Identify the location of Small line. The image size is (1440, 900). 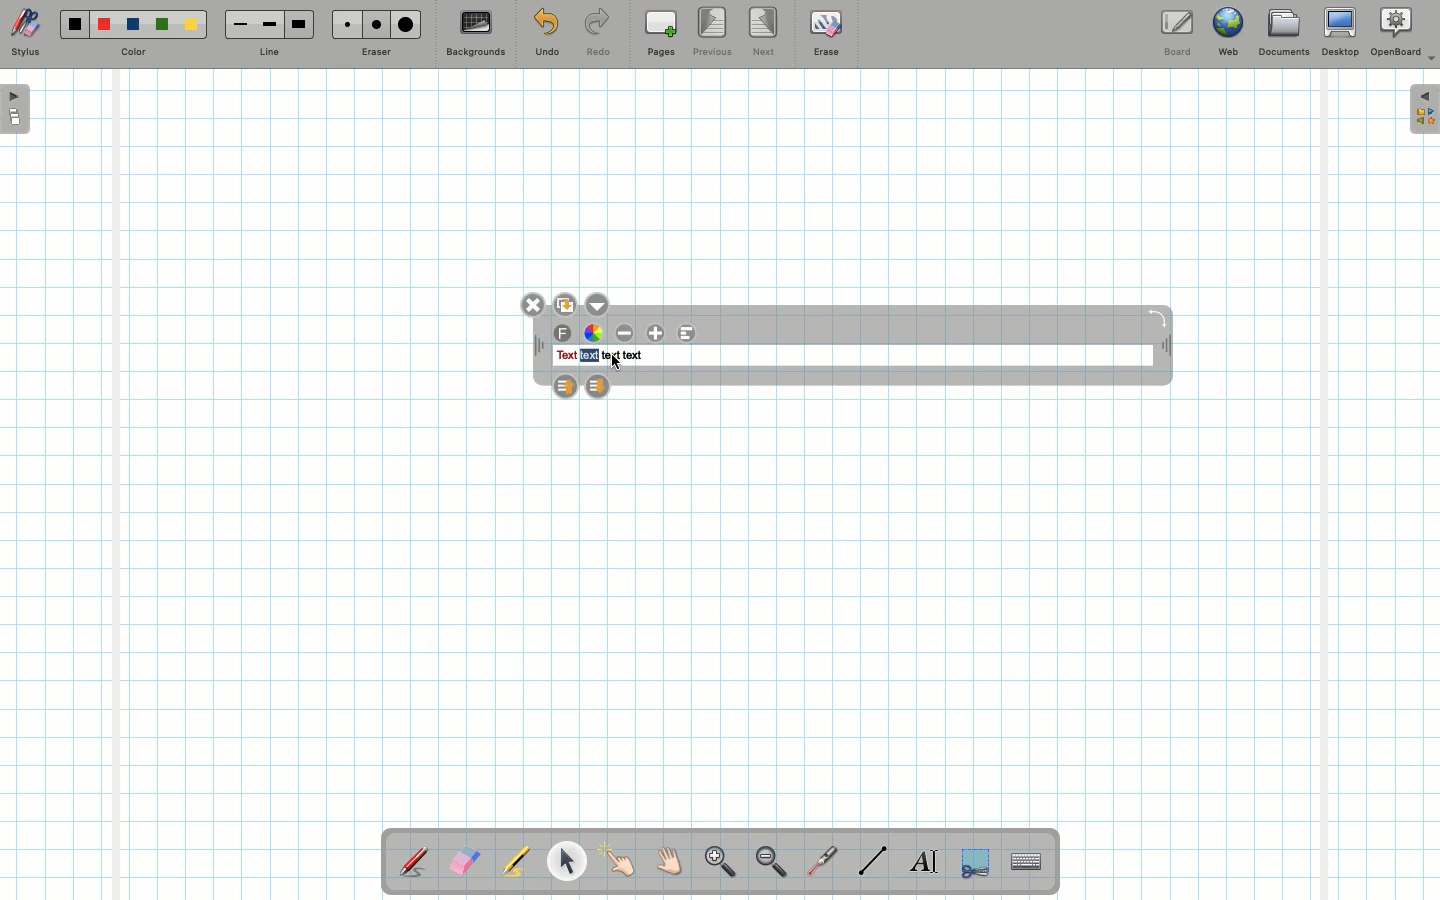
(237, 25).